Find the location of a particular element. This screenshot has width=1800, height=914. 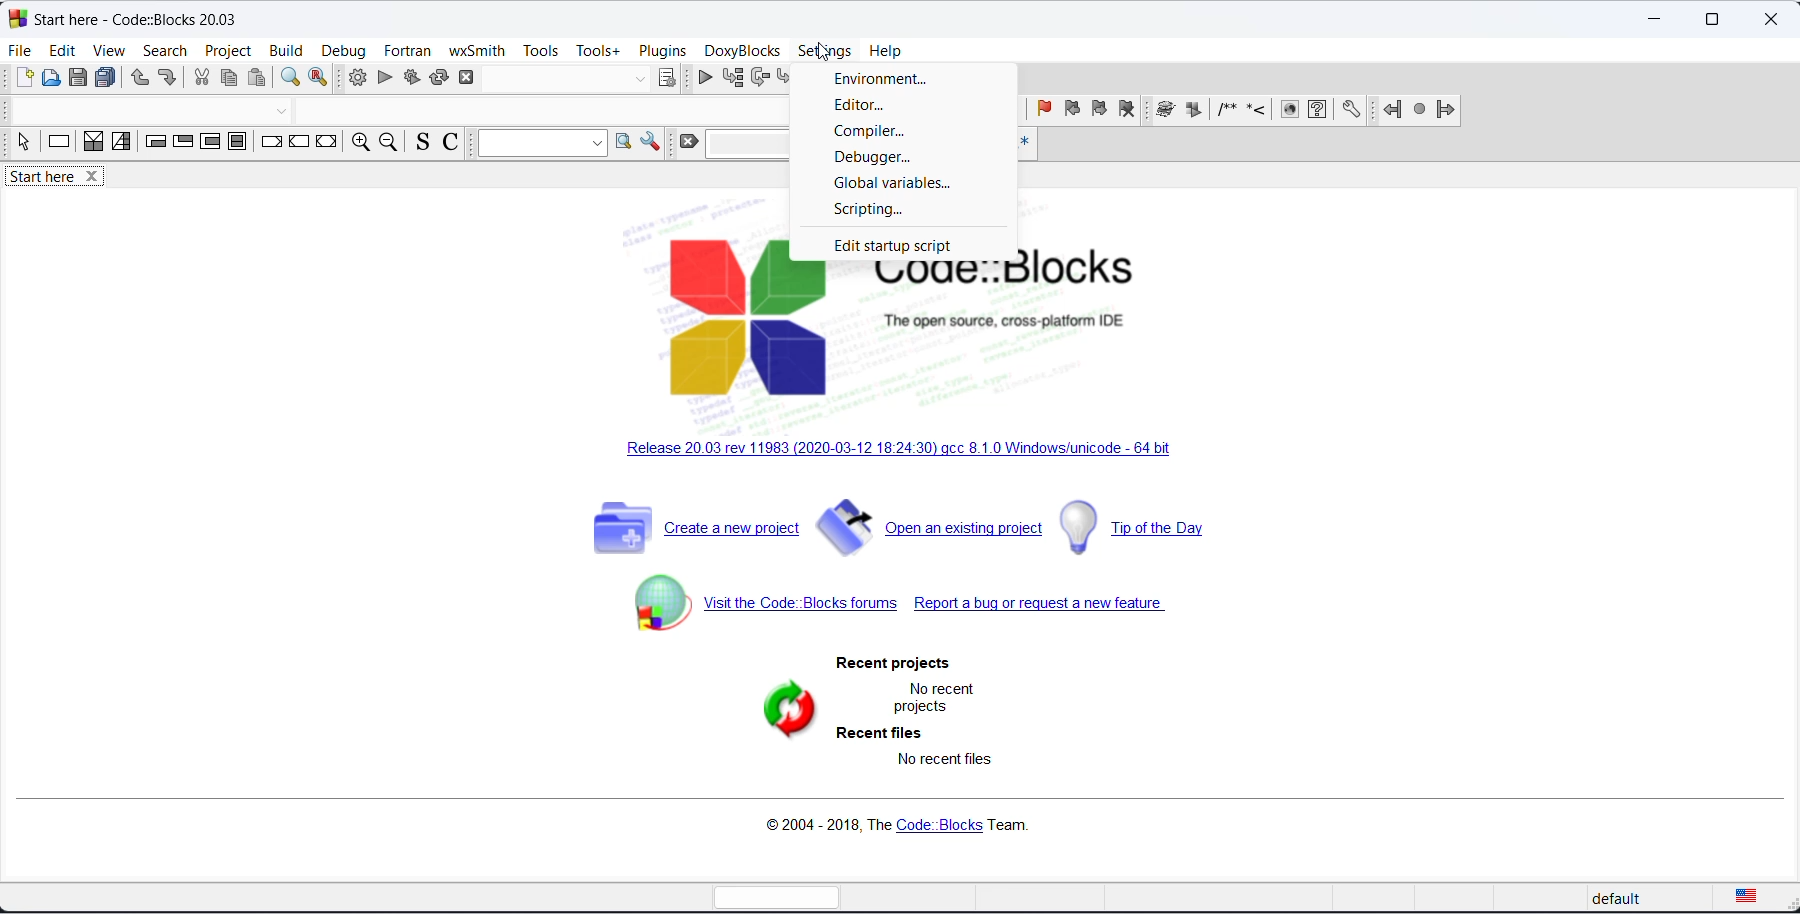

redo is located at coordinates (167, 78).